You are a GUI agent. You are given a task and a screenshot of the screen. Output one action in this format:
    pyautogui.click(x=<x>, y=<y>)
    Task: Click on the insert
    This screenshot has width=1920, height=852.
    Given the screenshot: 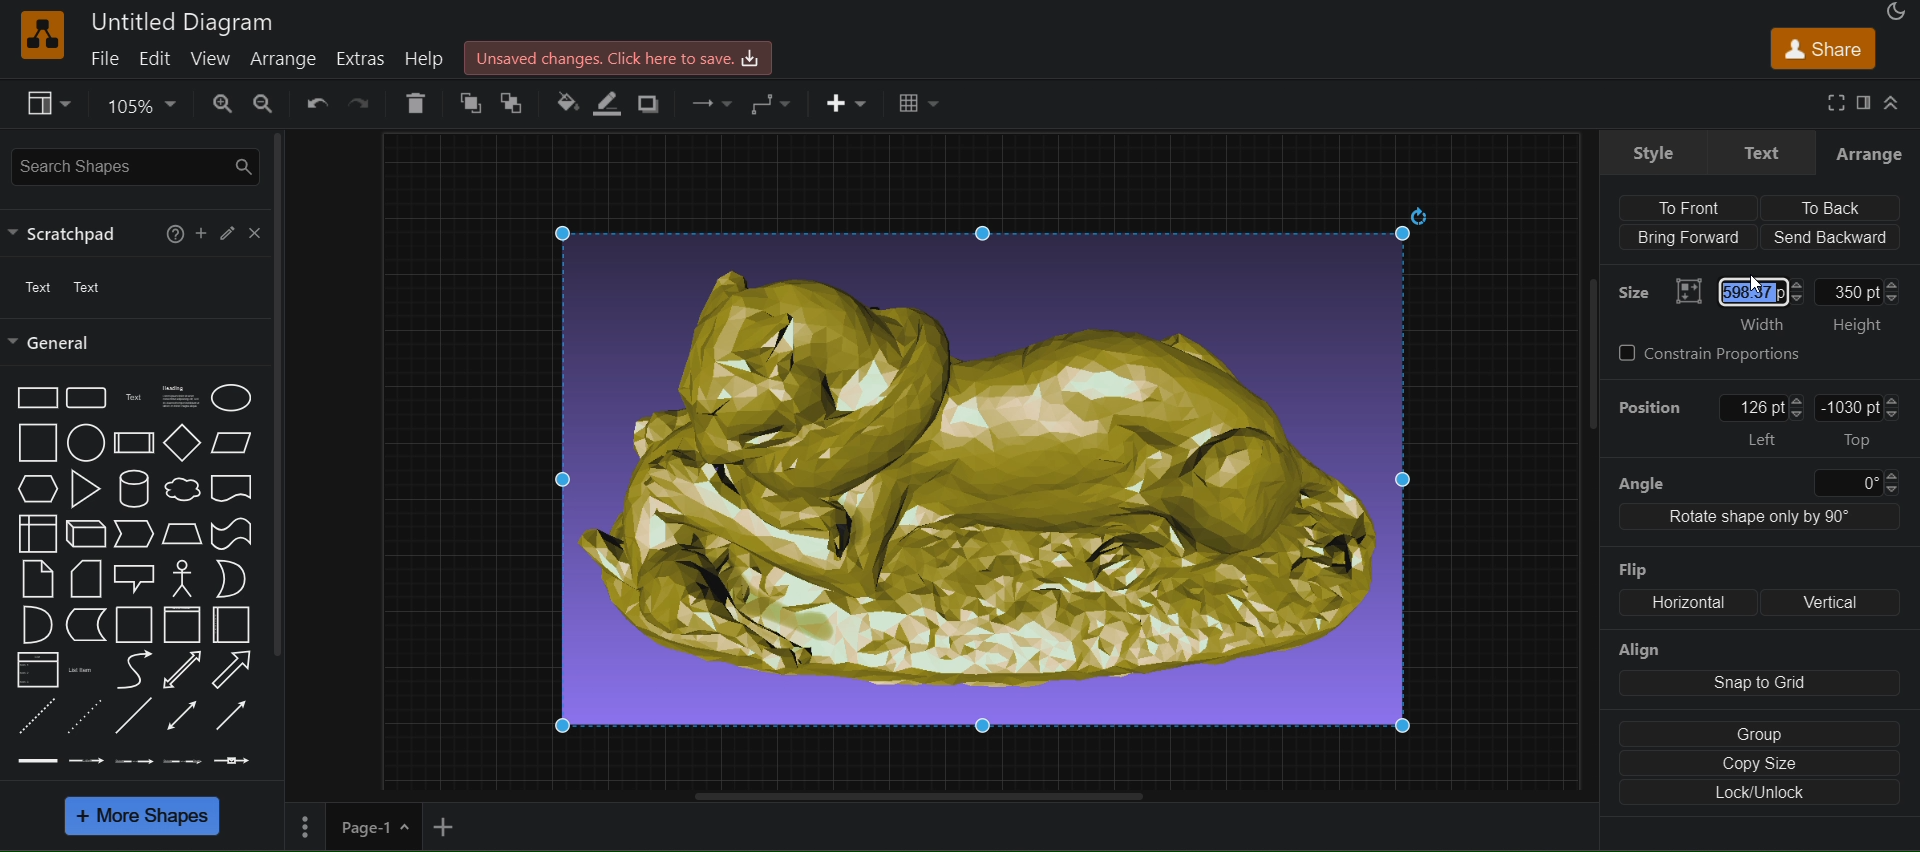 What is the action you would take?
    pyautogui.click(x=847, y=107)
    